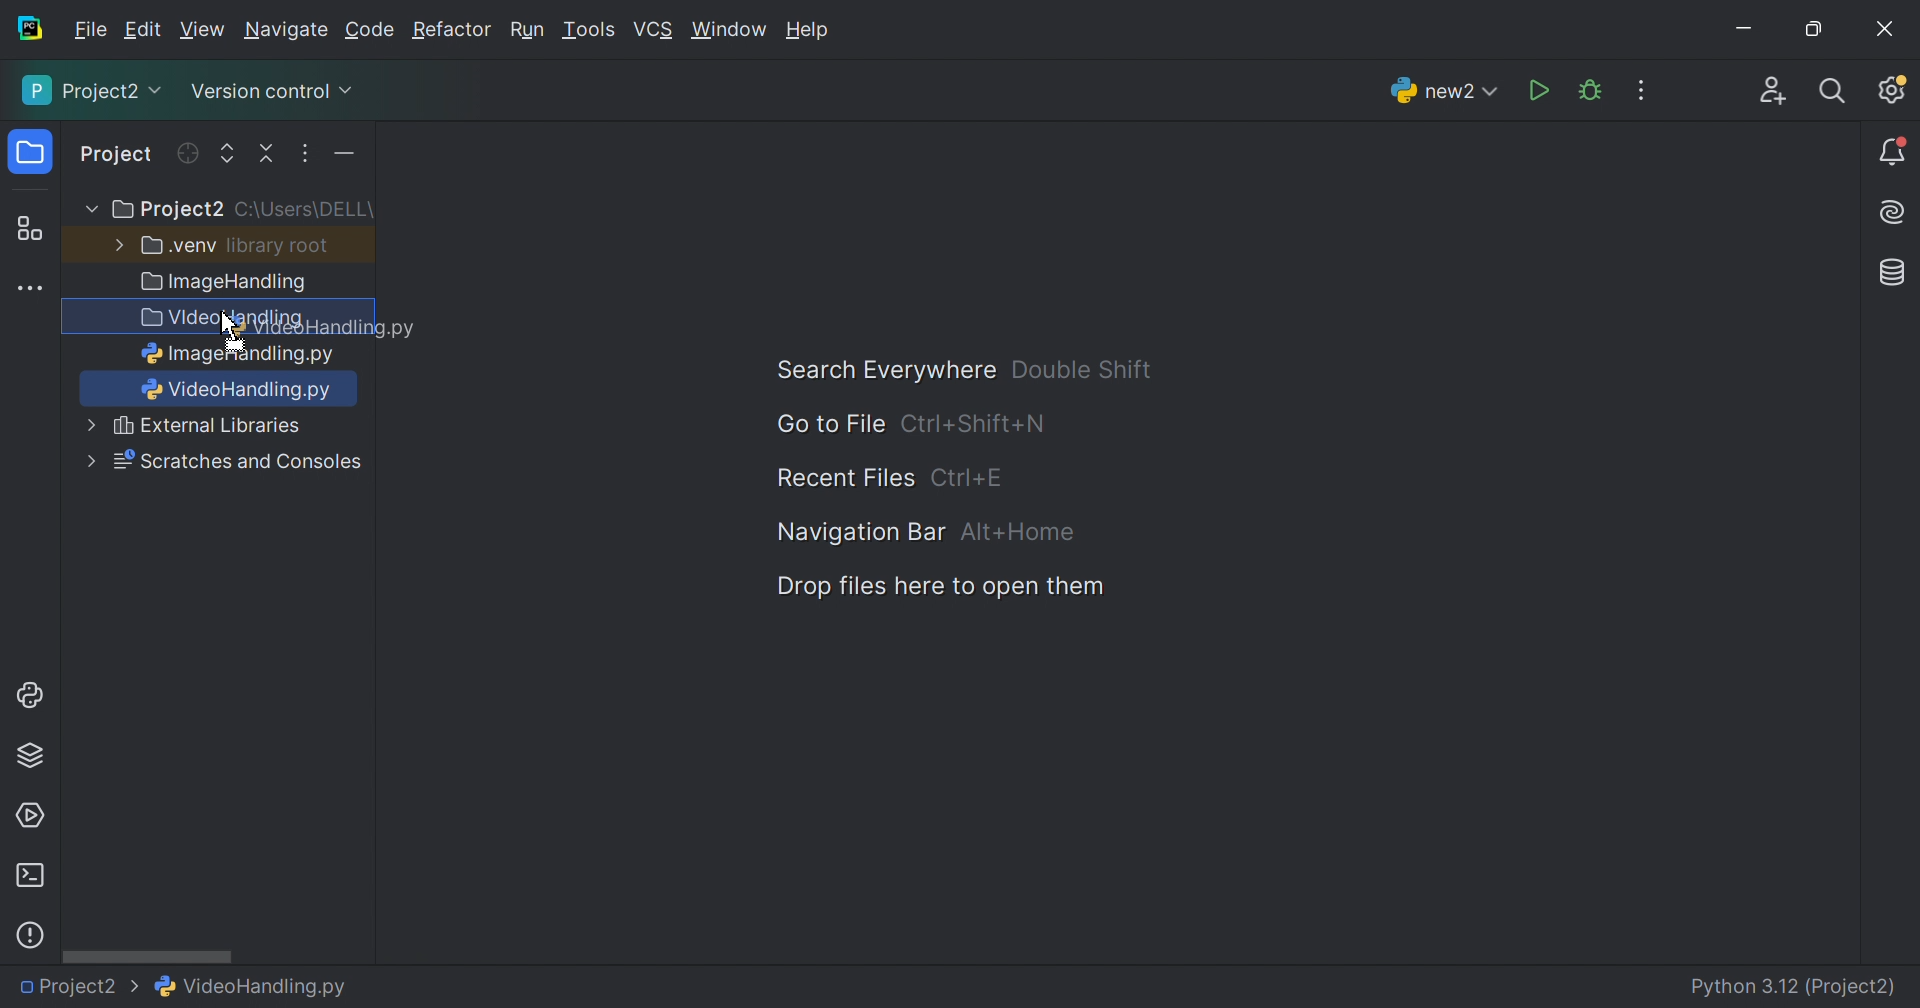 This screenshot has height=1008, width=1920. What do you see at coordinates (1834, 92) in the screenshot?
I see `Search everywhere` at bounding box center [1834, 92].